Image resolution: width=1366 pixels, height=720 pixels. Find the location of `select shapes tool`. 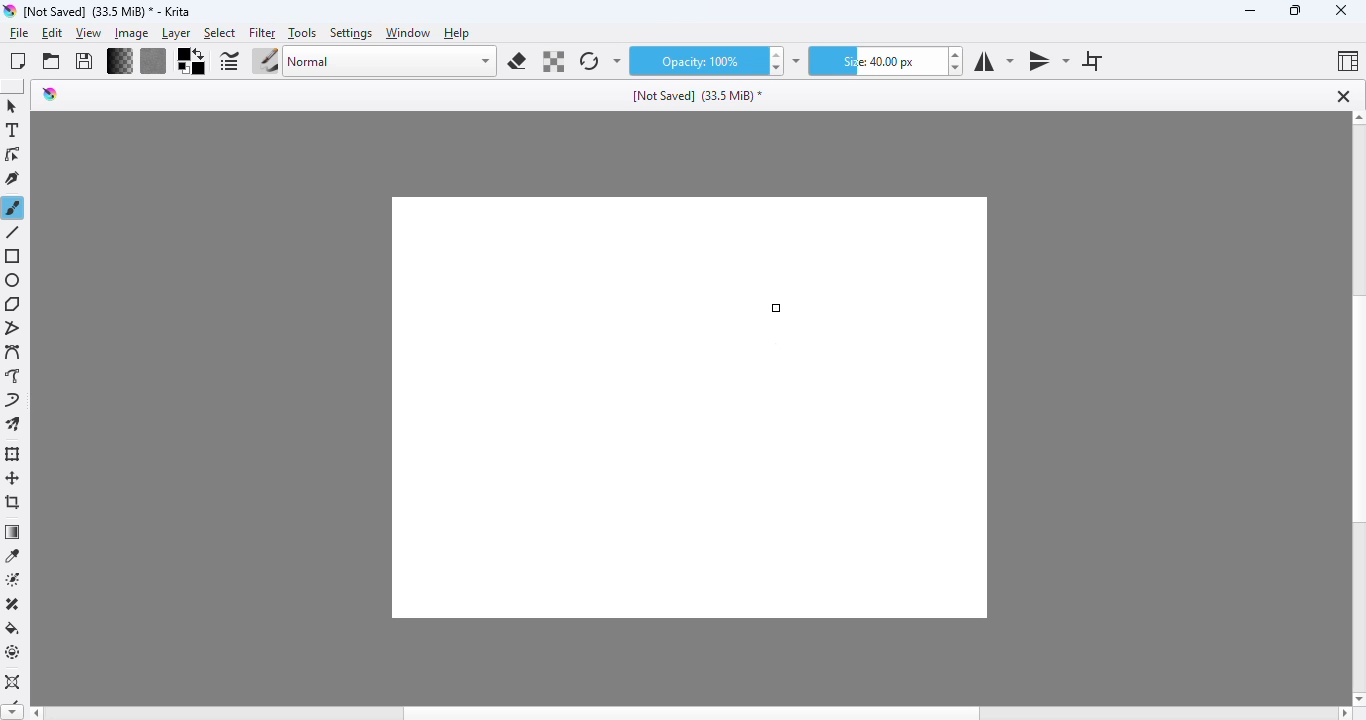

select shapes tool is located at coordinates (14, 107).